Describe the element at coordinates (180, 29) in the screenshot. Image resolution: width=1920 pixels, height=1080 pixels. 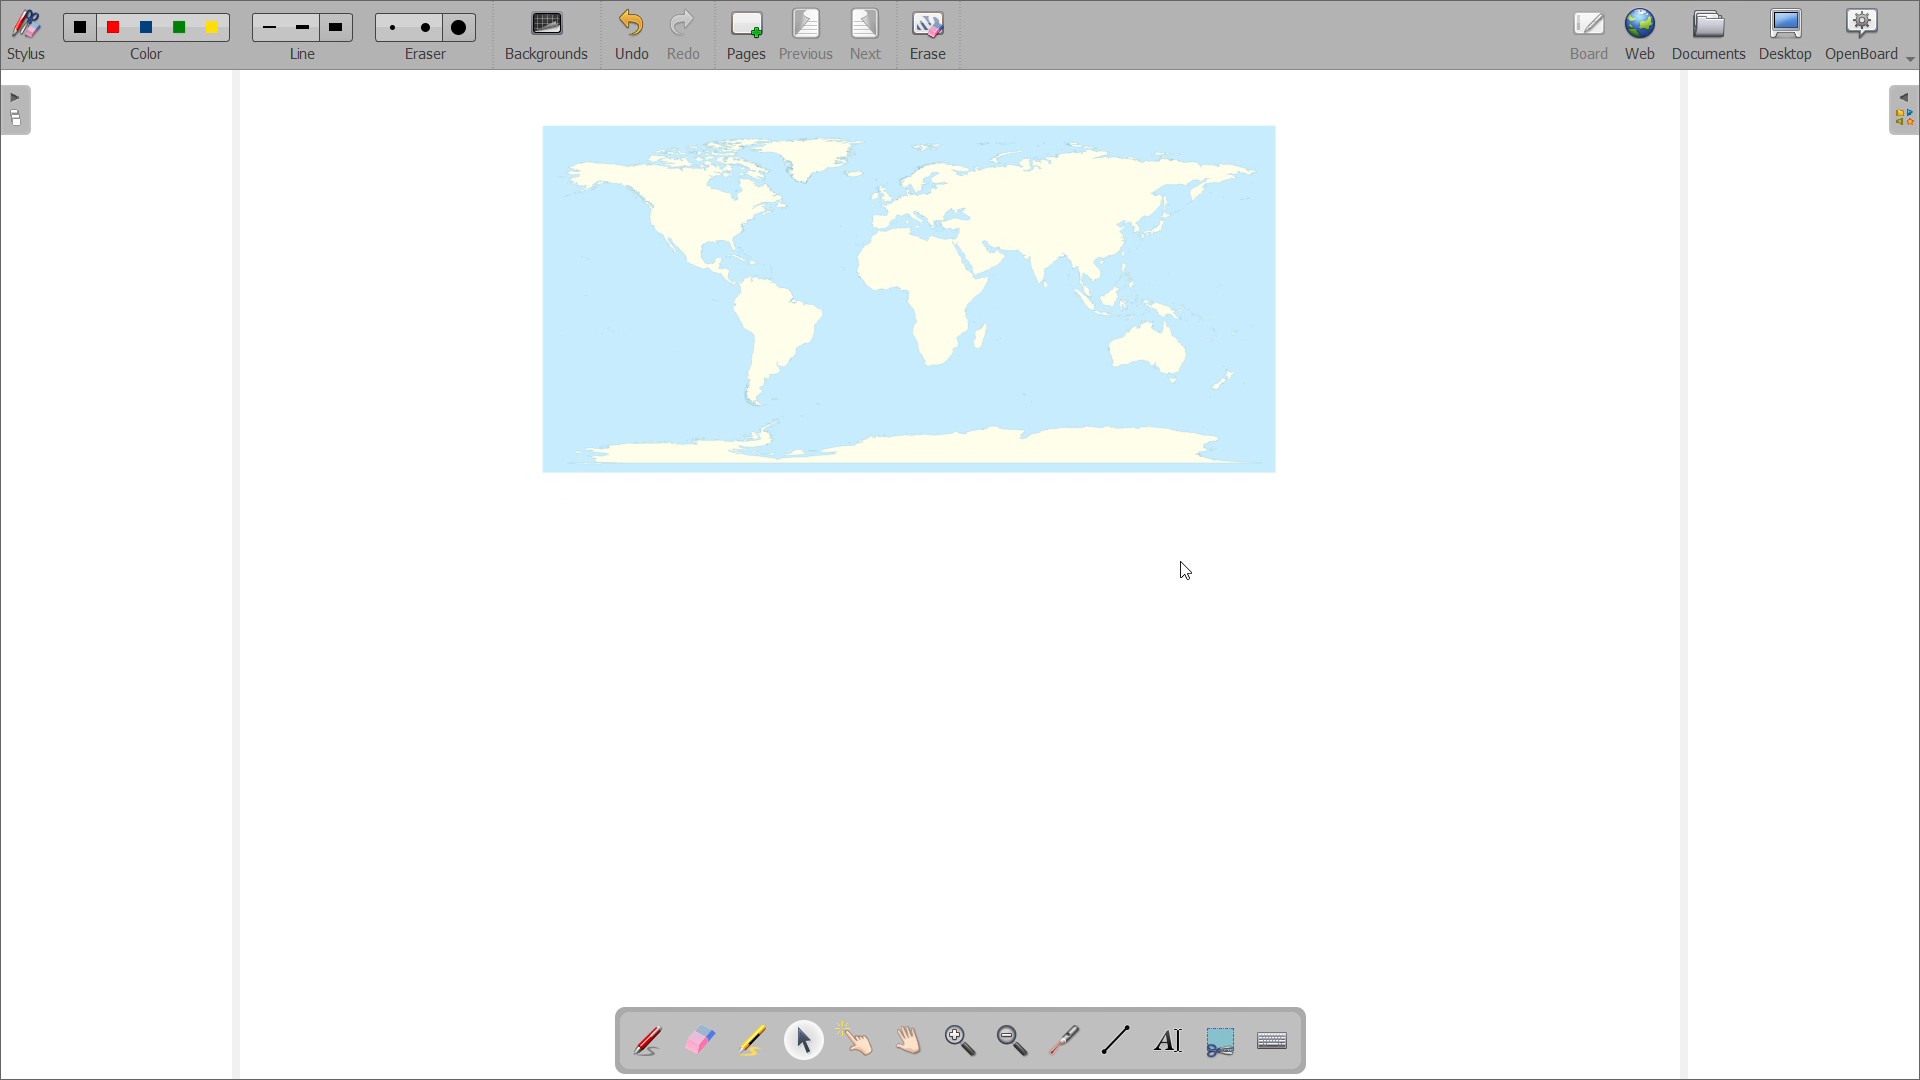
I see `green` at that location.